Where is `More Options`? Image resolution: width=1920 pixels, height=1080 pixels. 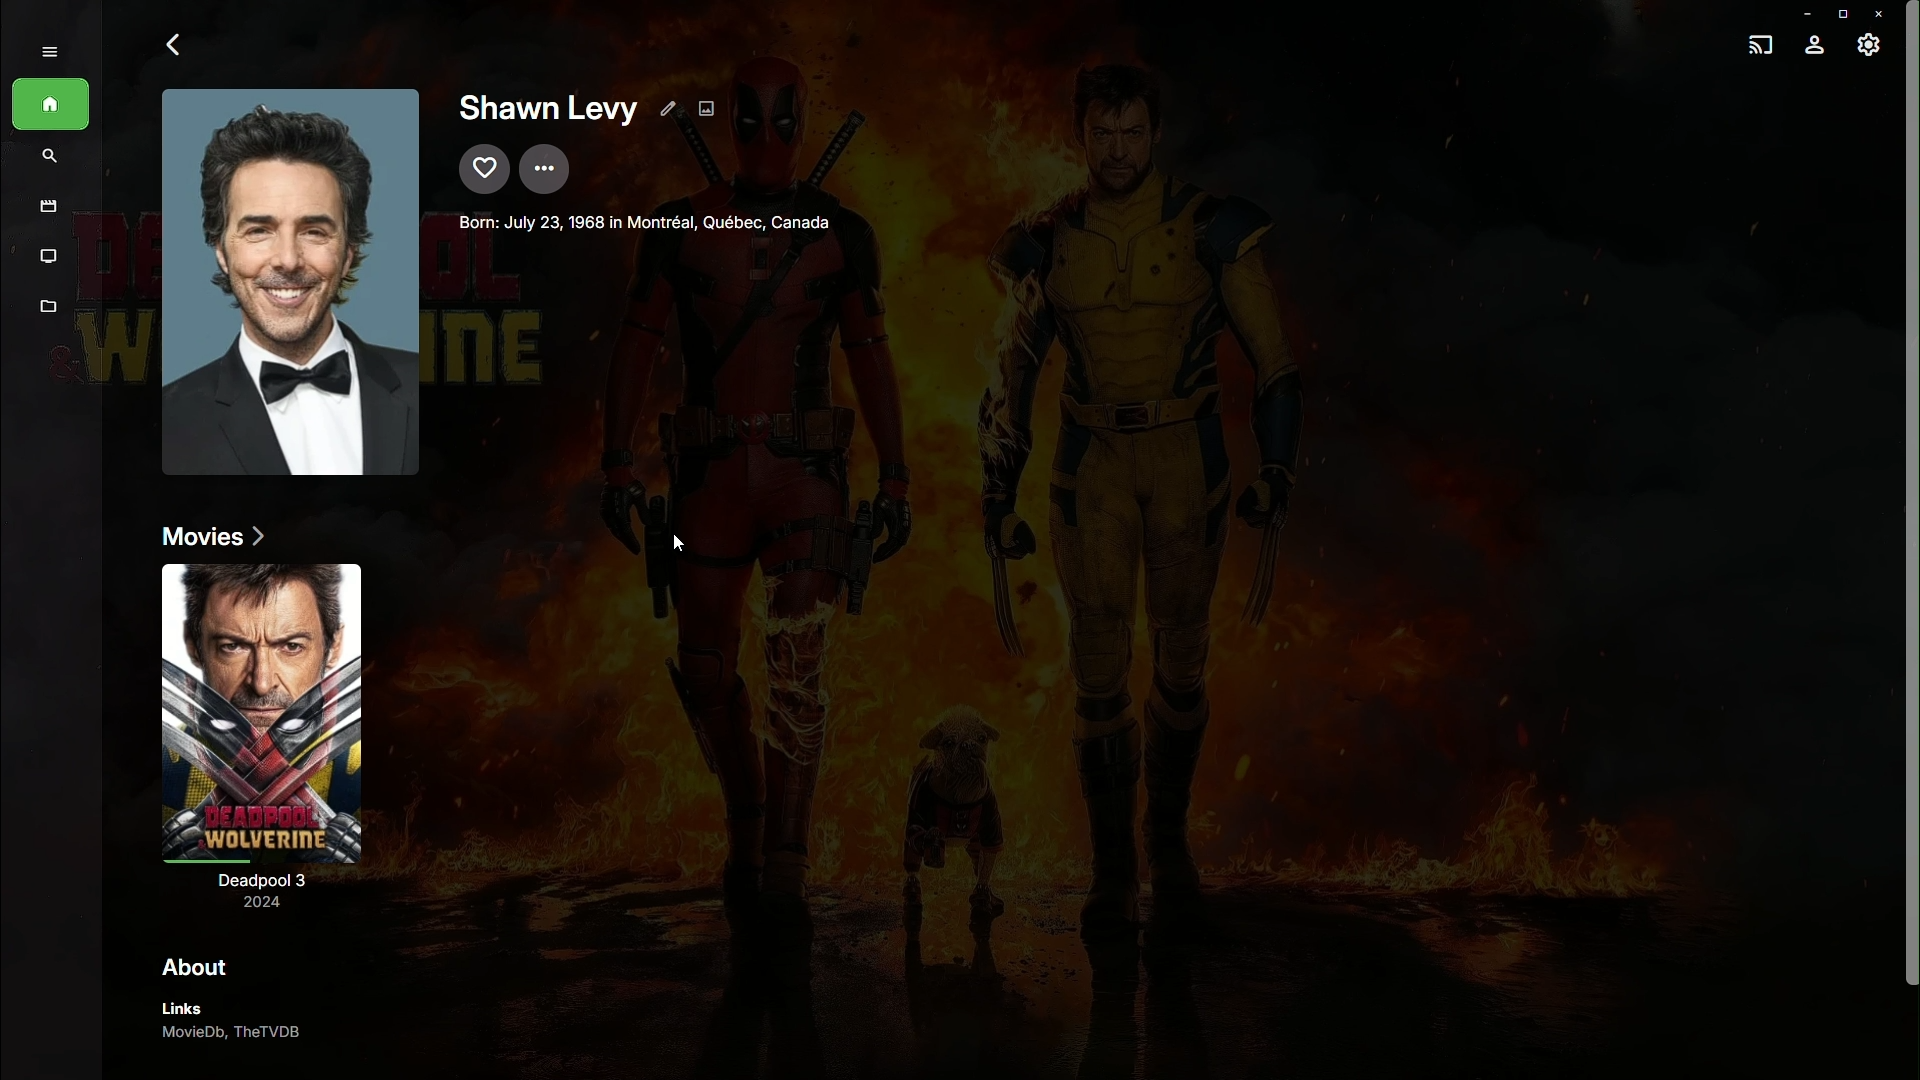
More Options is located at coordinates (548, 169).